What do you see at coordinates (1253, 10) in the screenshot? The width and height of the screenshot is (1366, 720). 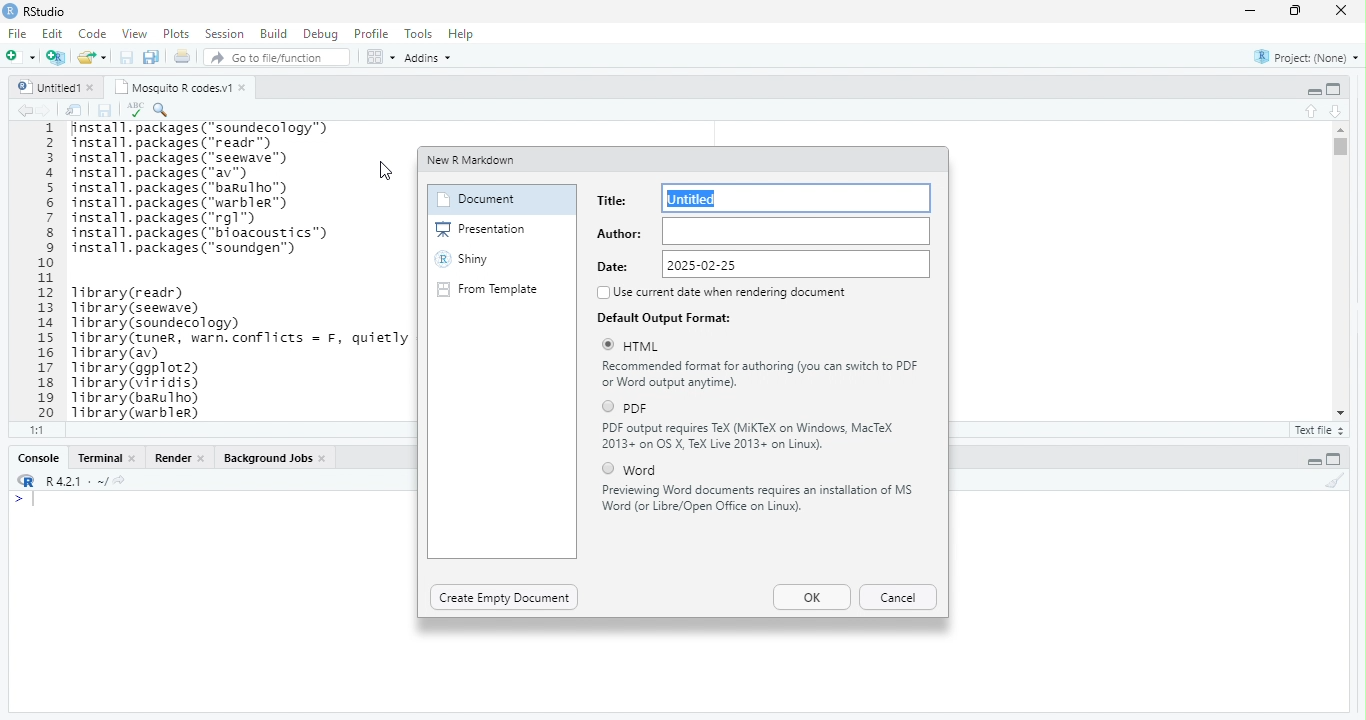 I see `minimise` at bounding box center [1253, 10].